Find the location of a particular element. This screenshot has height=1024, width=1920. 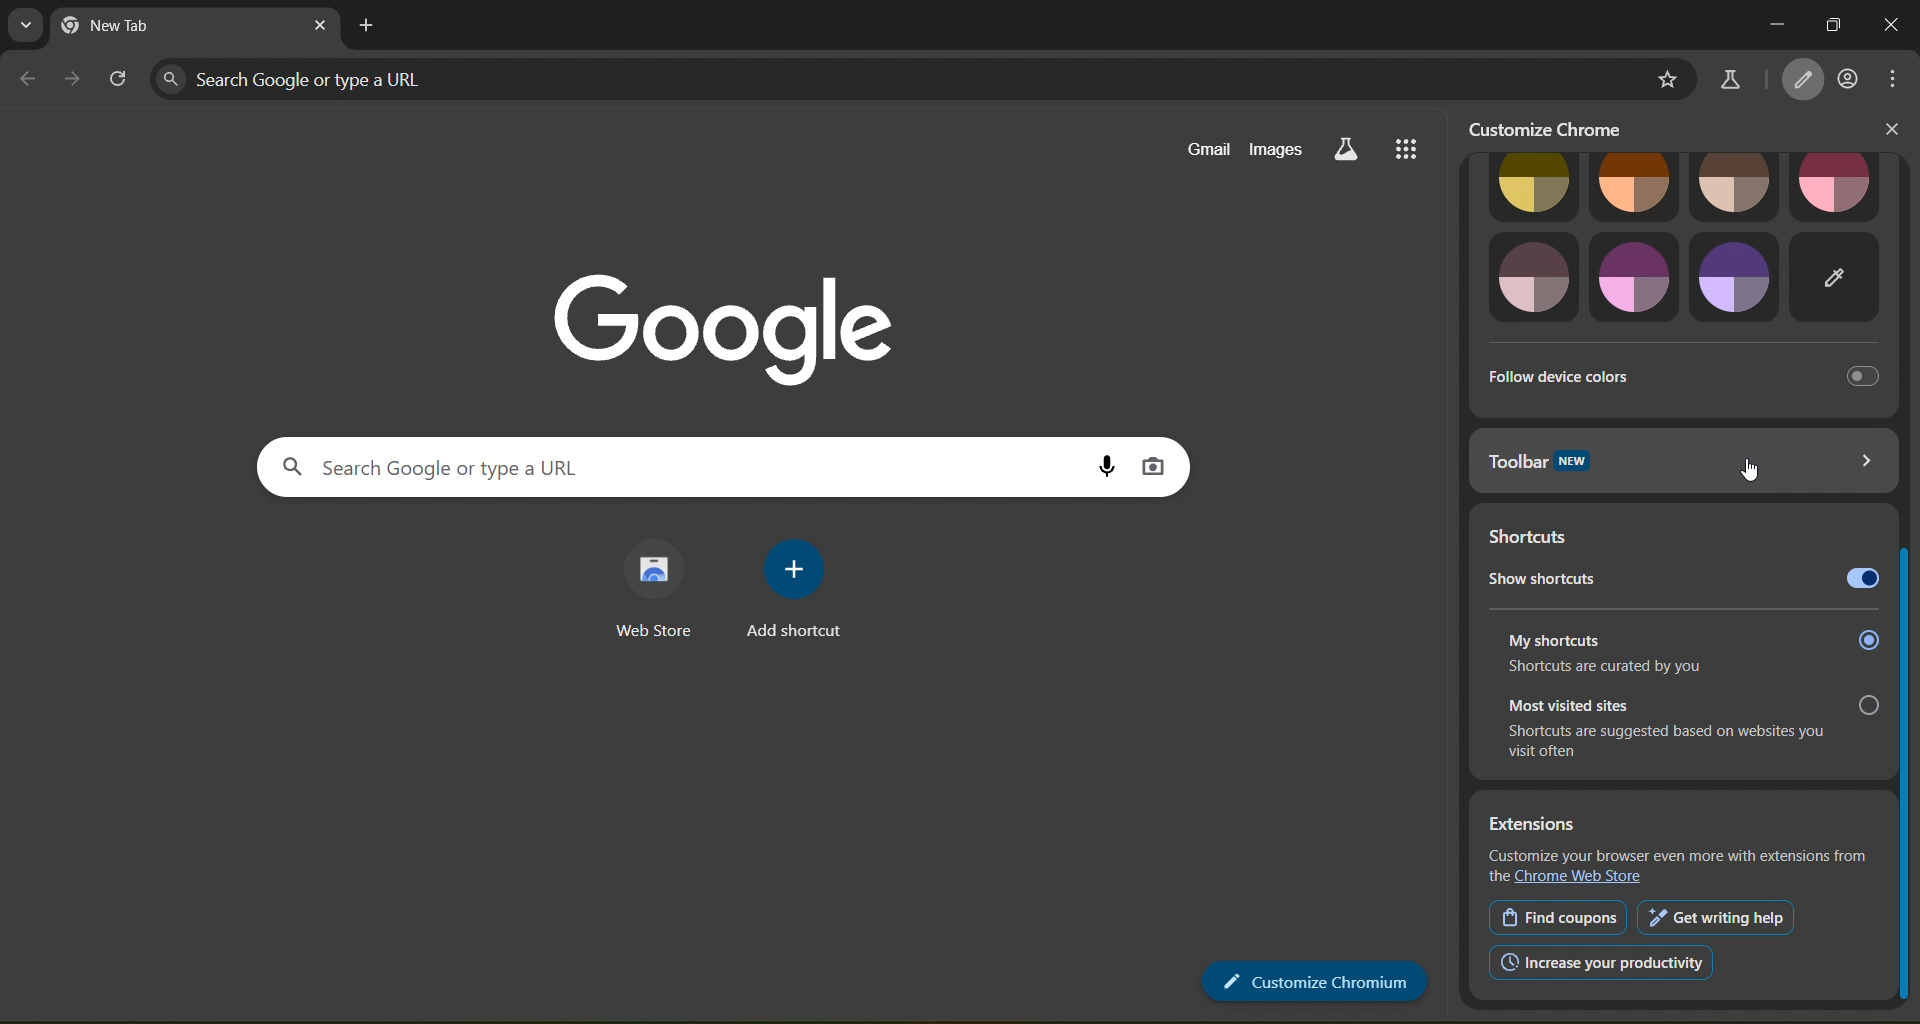

image is located at coordinates (1829, 178).